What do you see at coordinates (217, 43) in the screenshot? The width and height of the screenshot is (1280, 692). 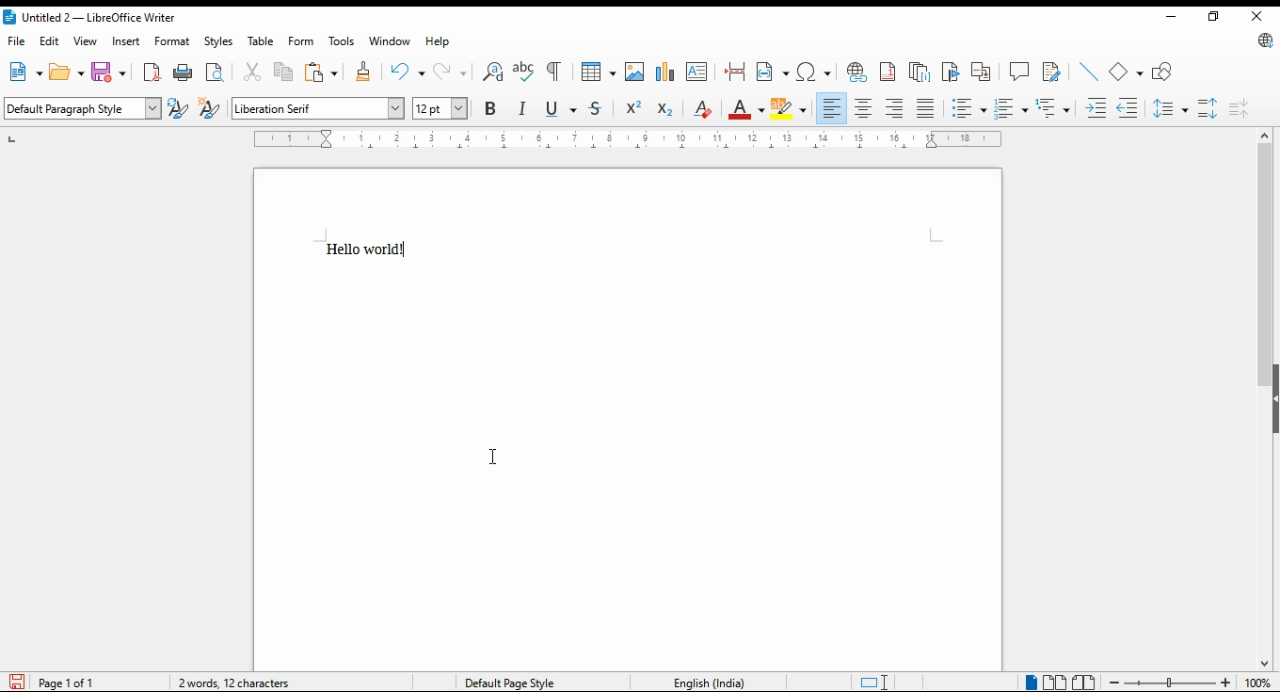 I see `styles` at bounding box center [217, 43].